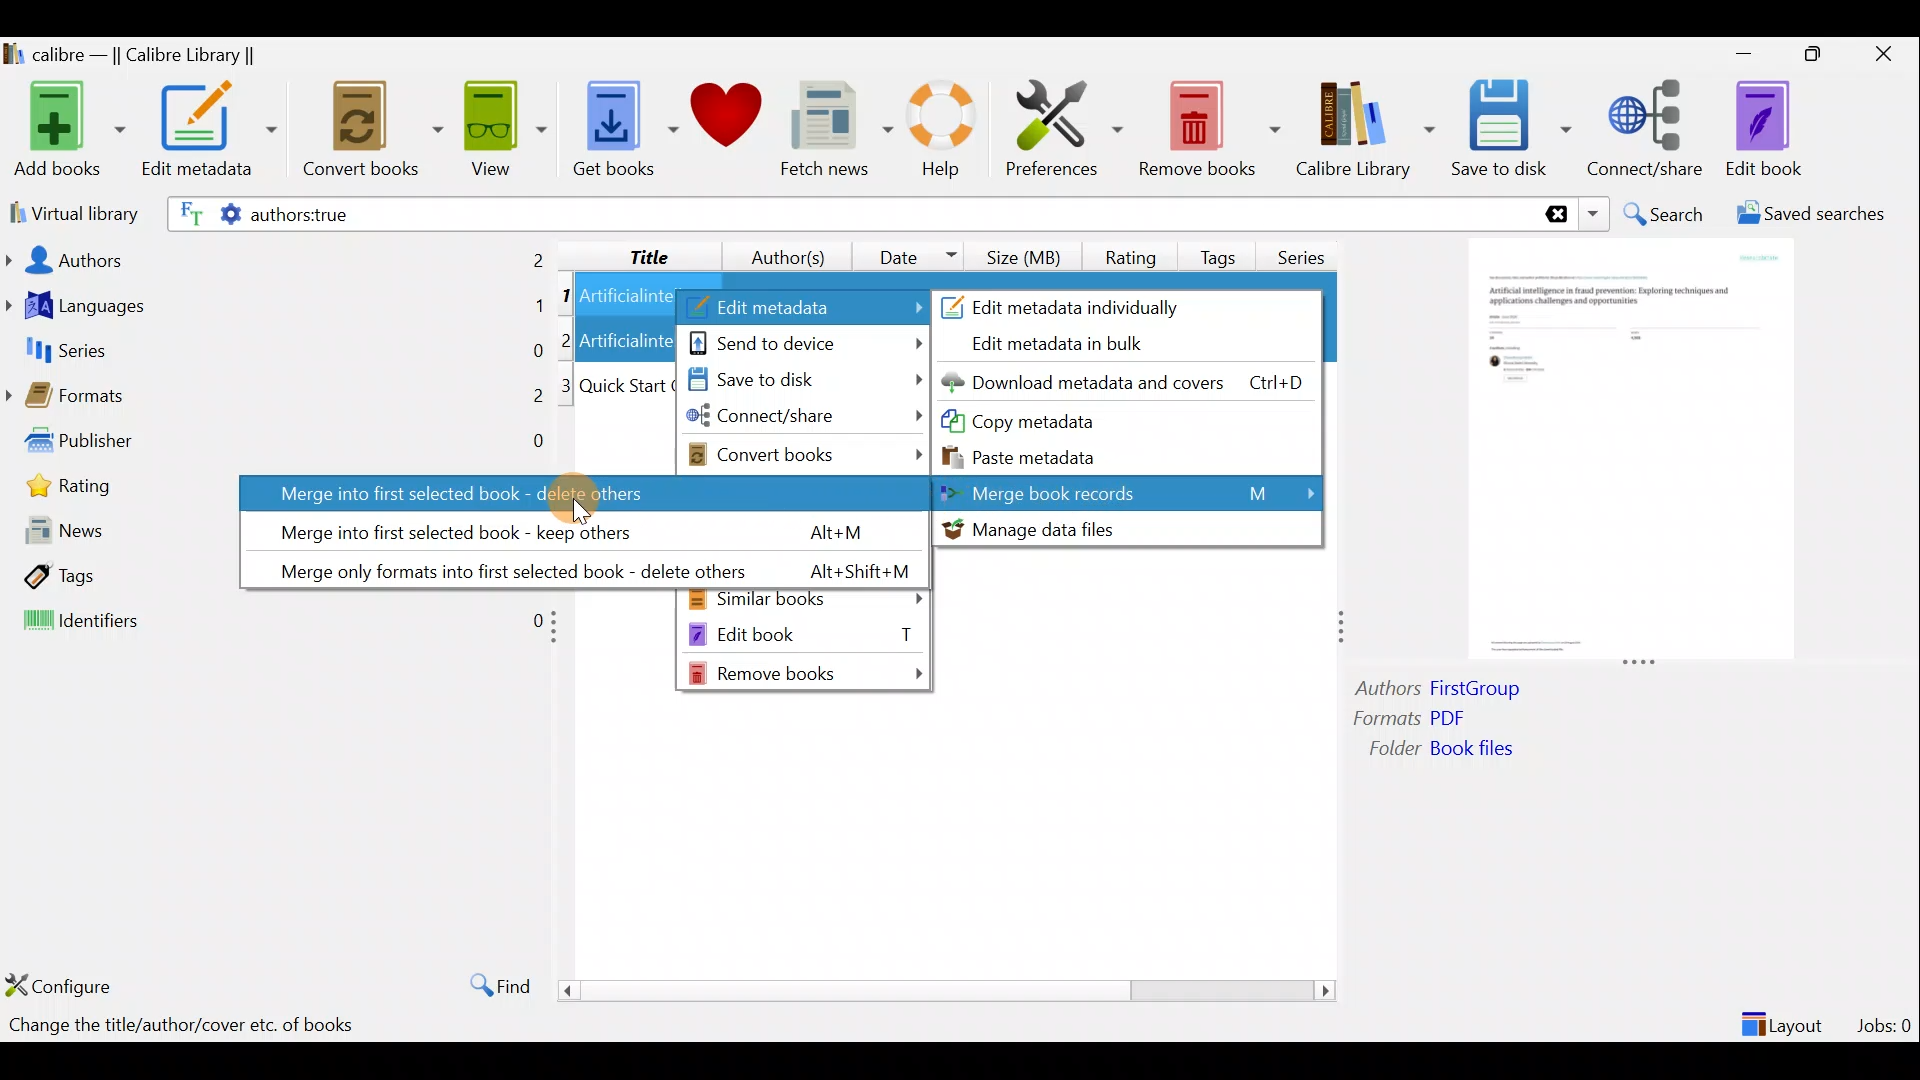  What do you see at coordinates (803, 633) in the screenshot?
I see `Edit book` at bounding box center [803, 633].